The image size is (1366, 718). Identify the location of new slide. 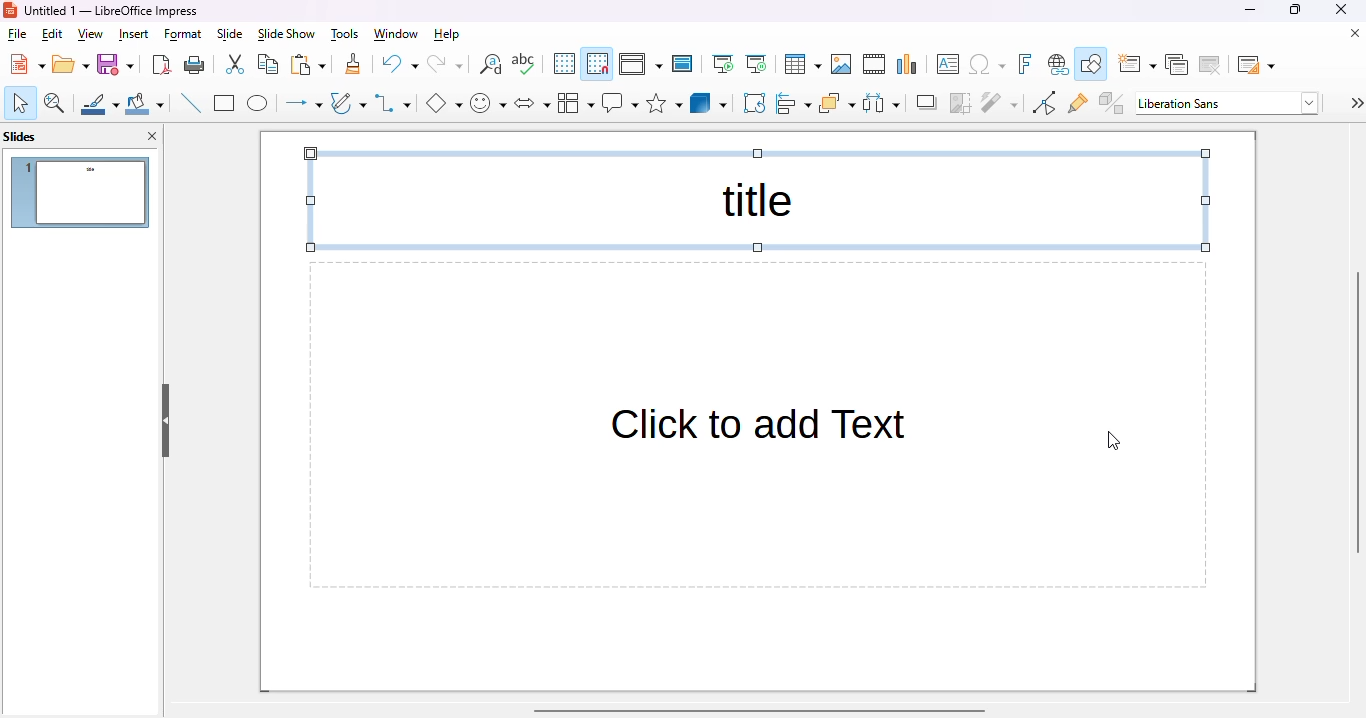
(1137, 64).